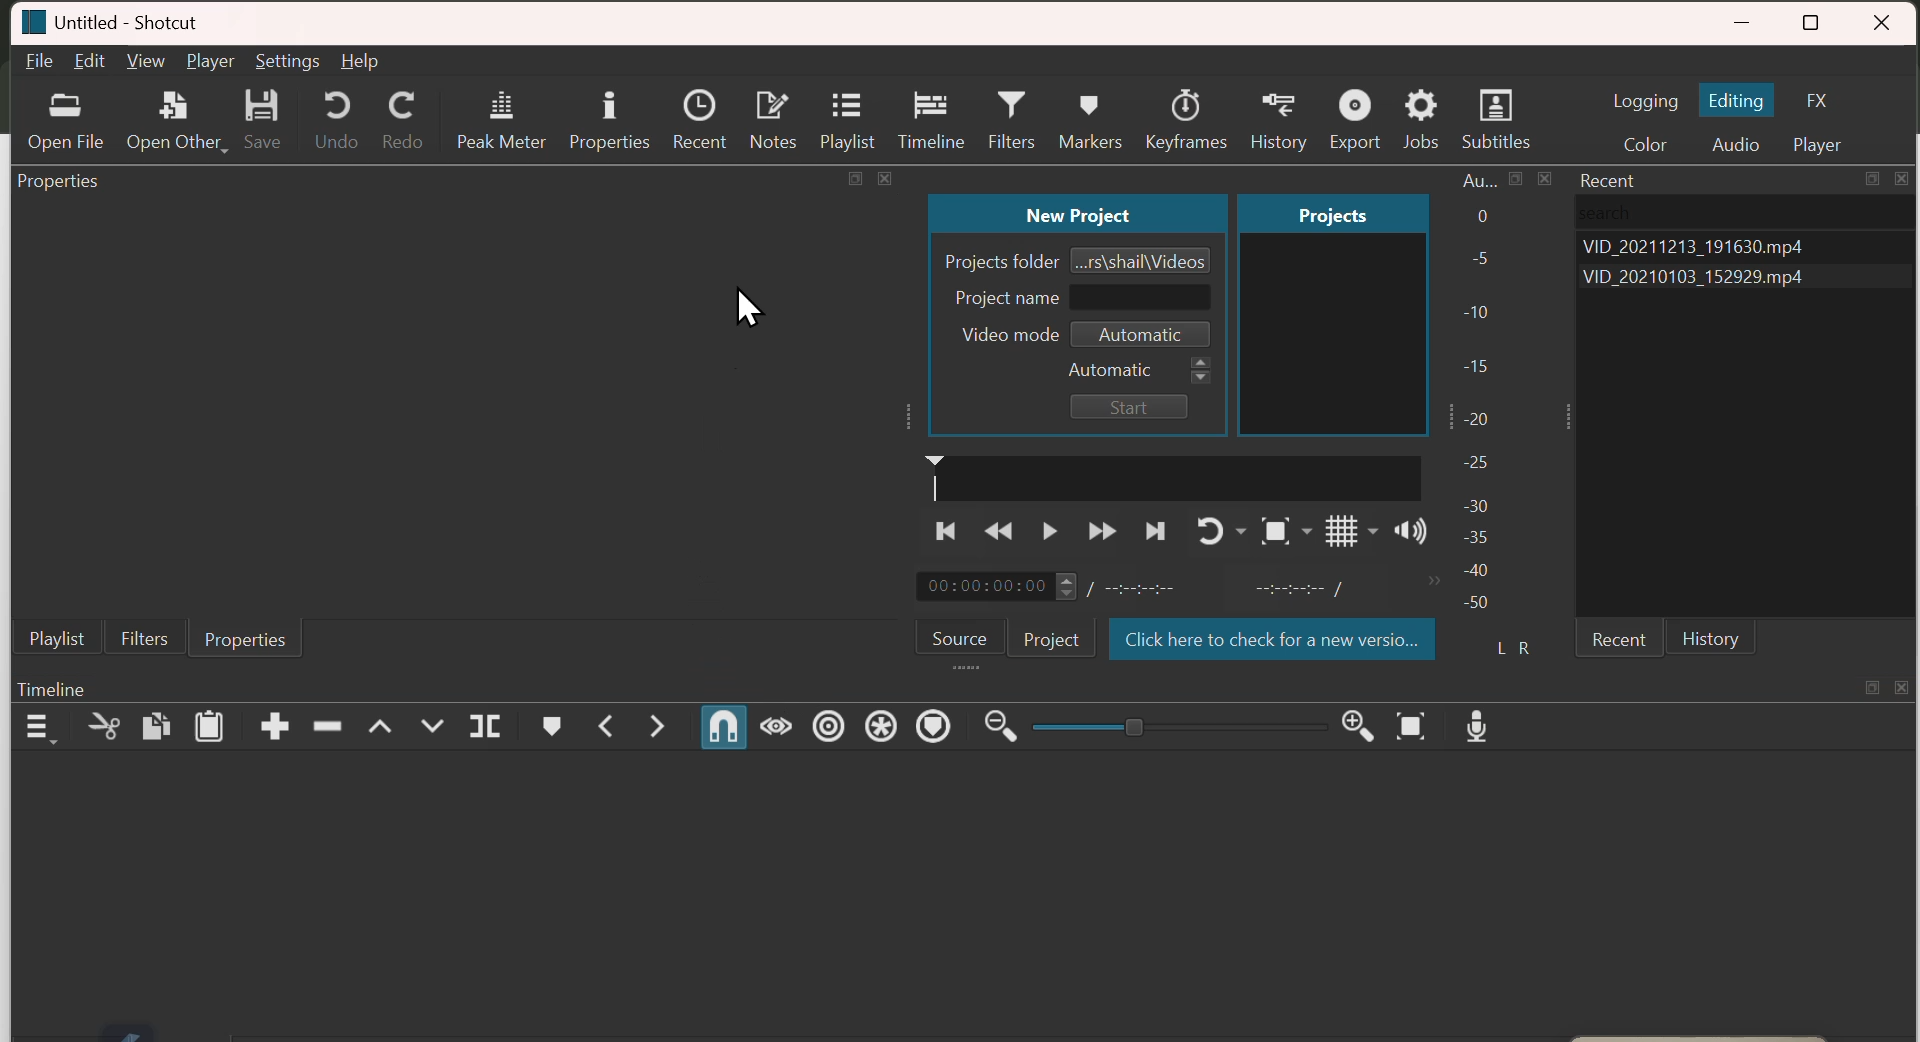  I want to click on Properties, so click(249, 638).